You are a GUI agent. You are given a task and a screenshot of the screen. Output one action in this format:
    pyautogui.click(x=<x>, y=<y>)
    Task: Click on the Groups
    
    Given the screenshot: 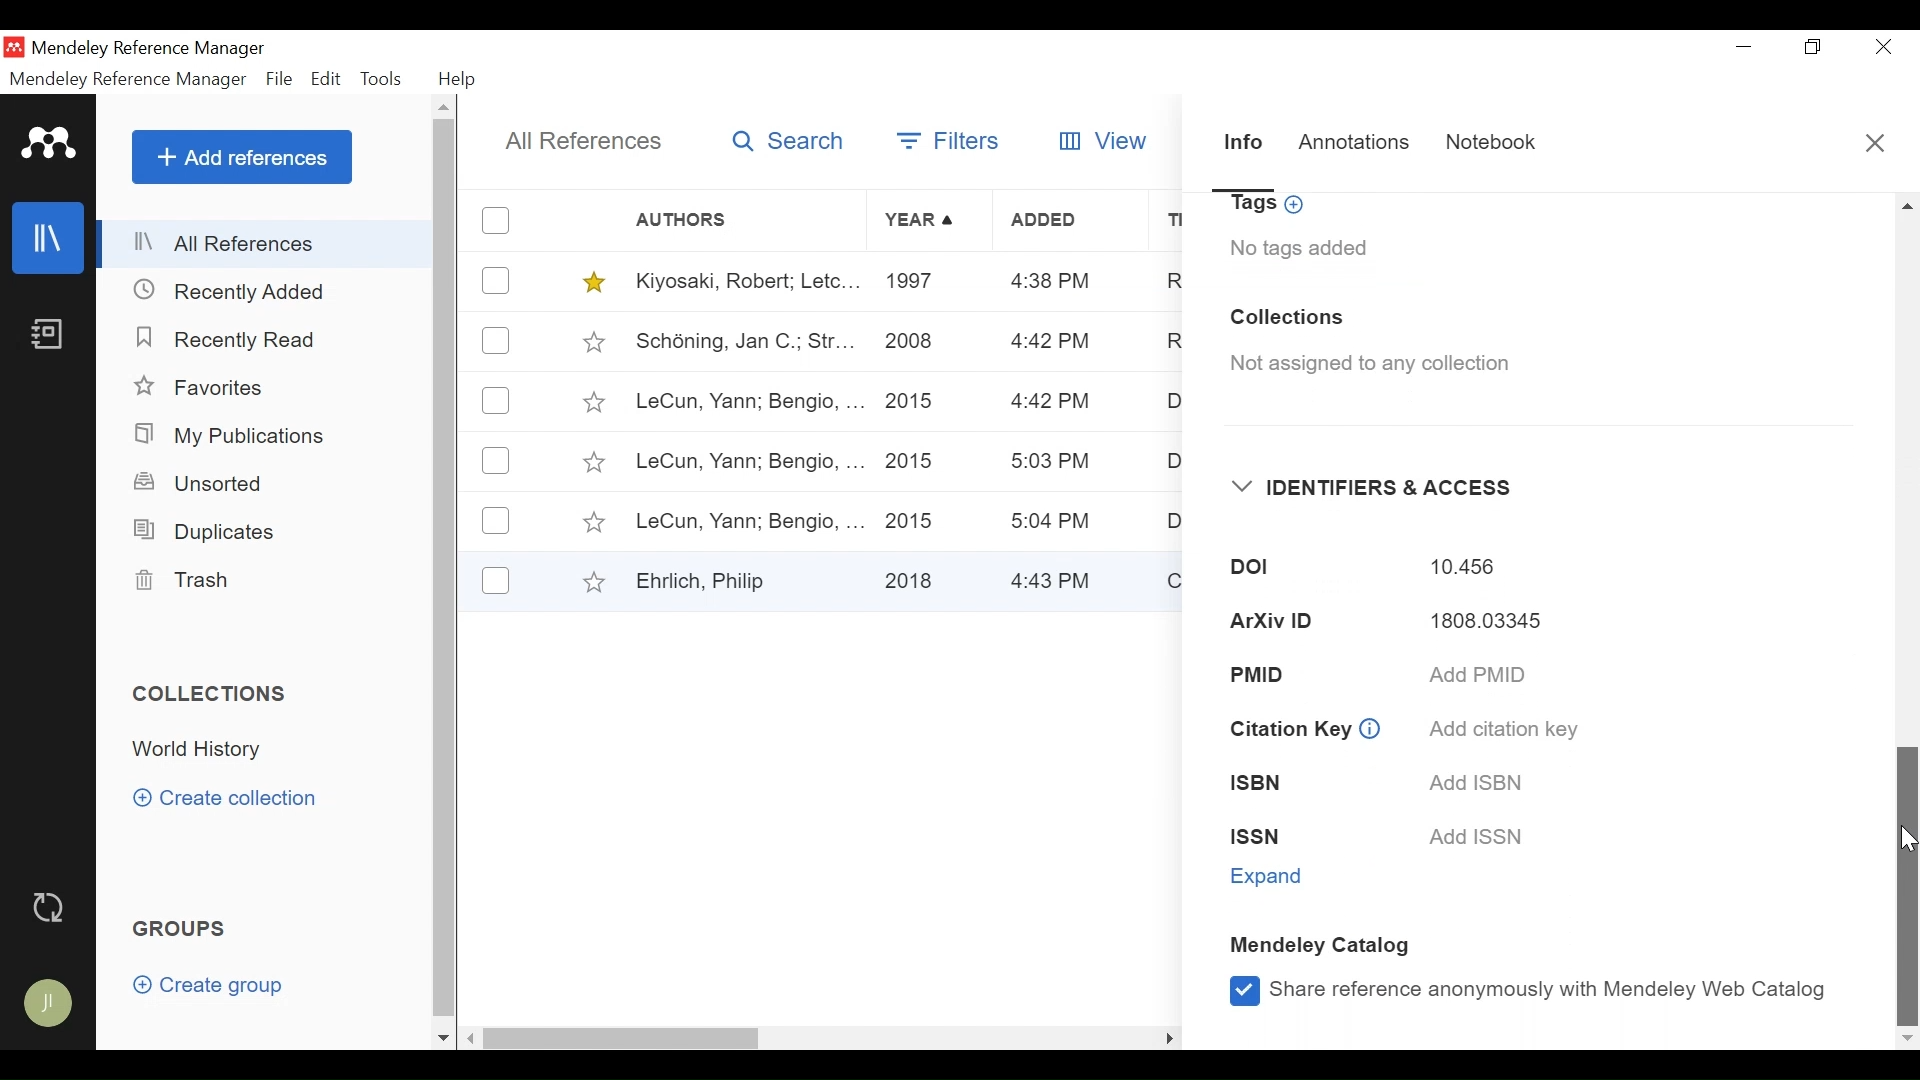 What is the action you would take?
    pyautogui.click(x=177, y=928)
    